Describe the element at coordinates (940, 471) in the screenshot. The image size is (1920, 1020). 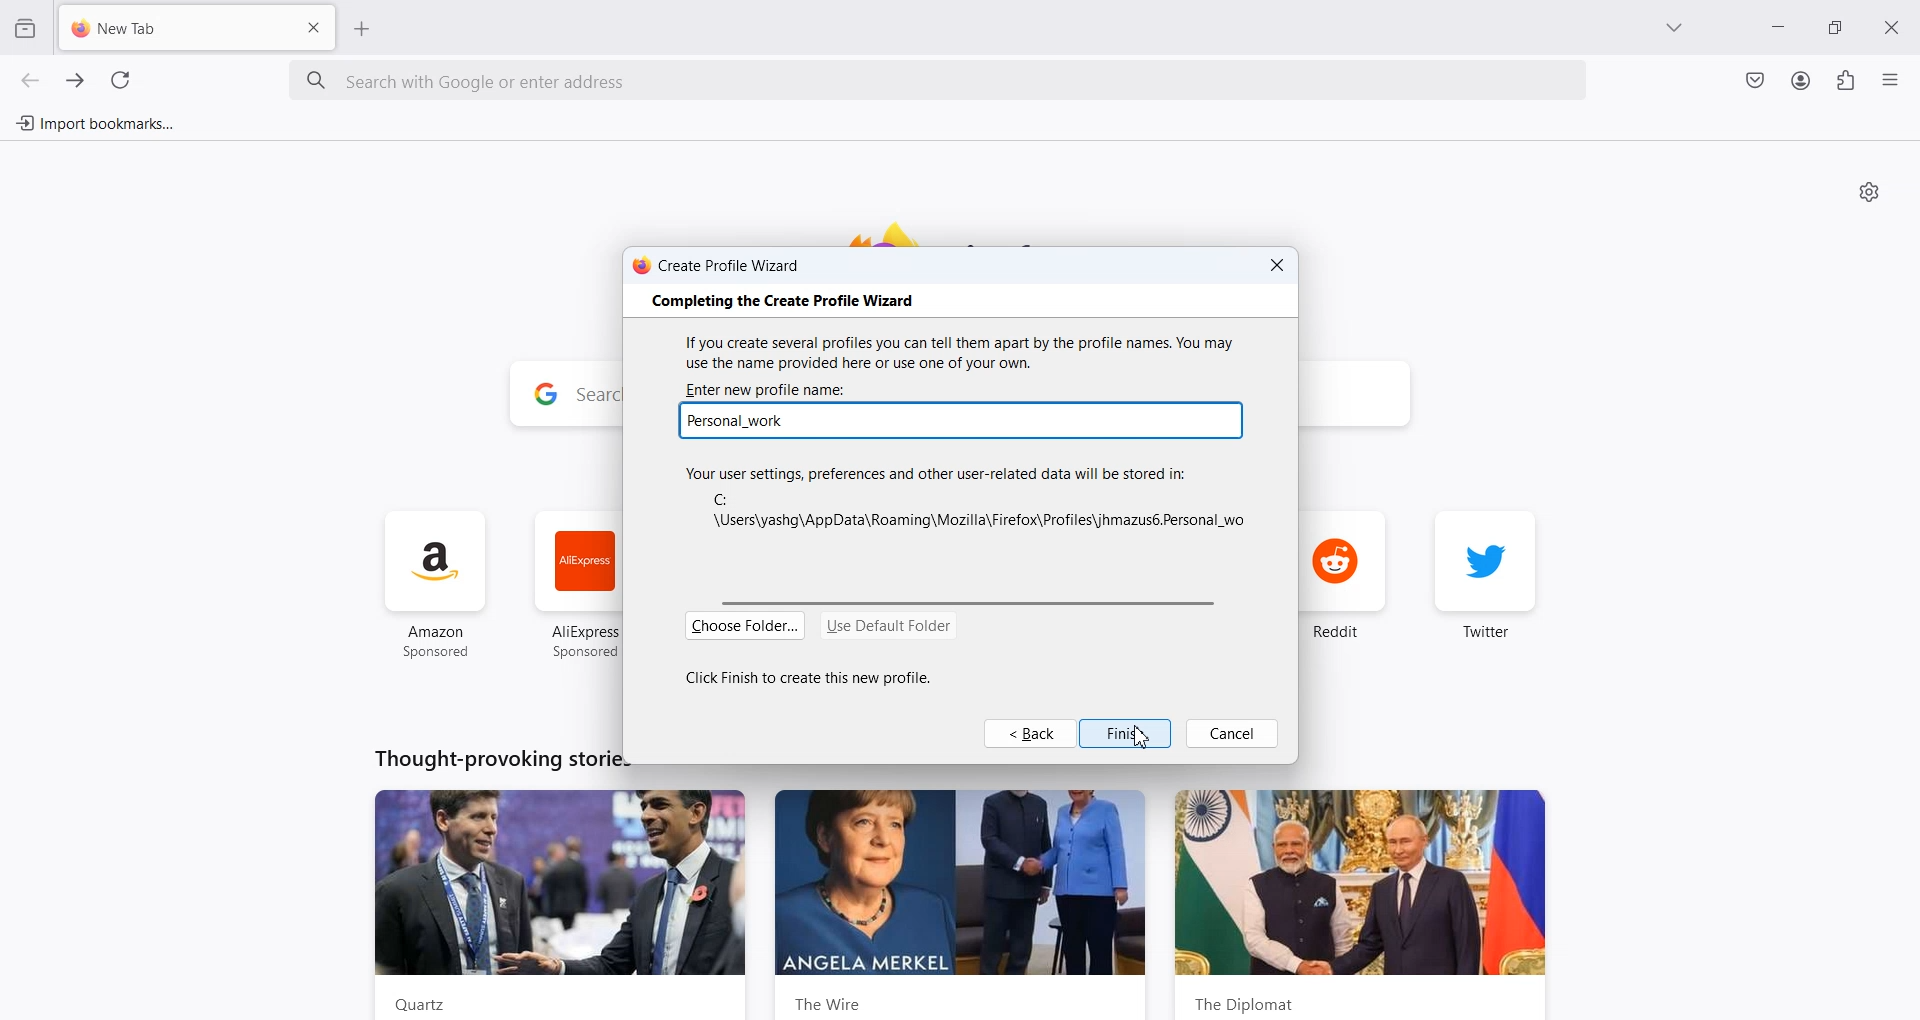
I see `Your user settings, preferences and other user-related data will be stored in:` at that location.